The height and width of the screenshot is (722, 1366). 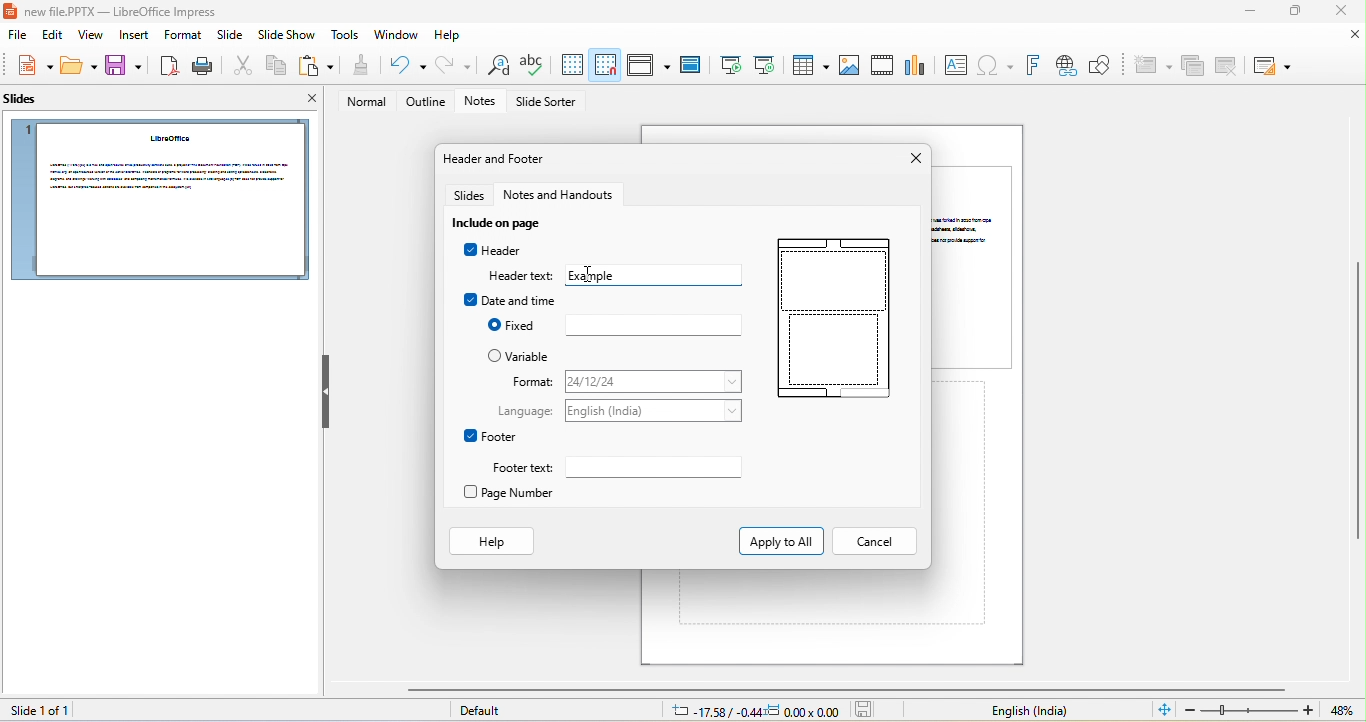 What do you see at coordinates (549, 103) in the screenshot?
I see `slide sorter` at bounding box center [549, 103].